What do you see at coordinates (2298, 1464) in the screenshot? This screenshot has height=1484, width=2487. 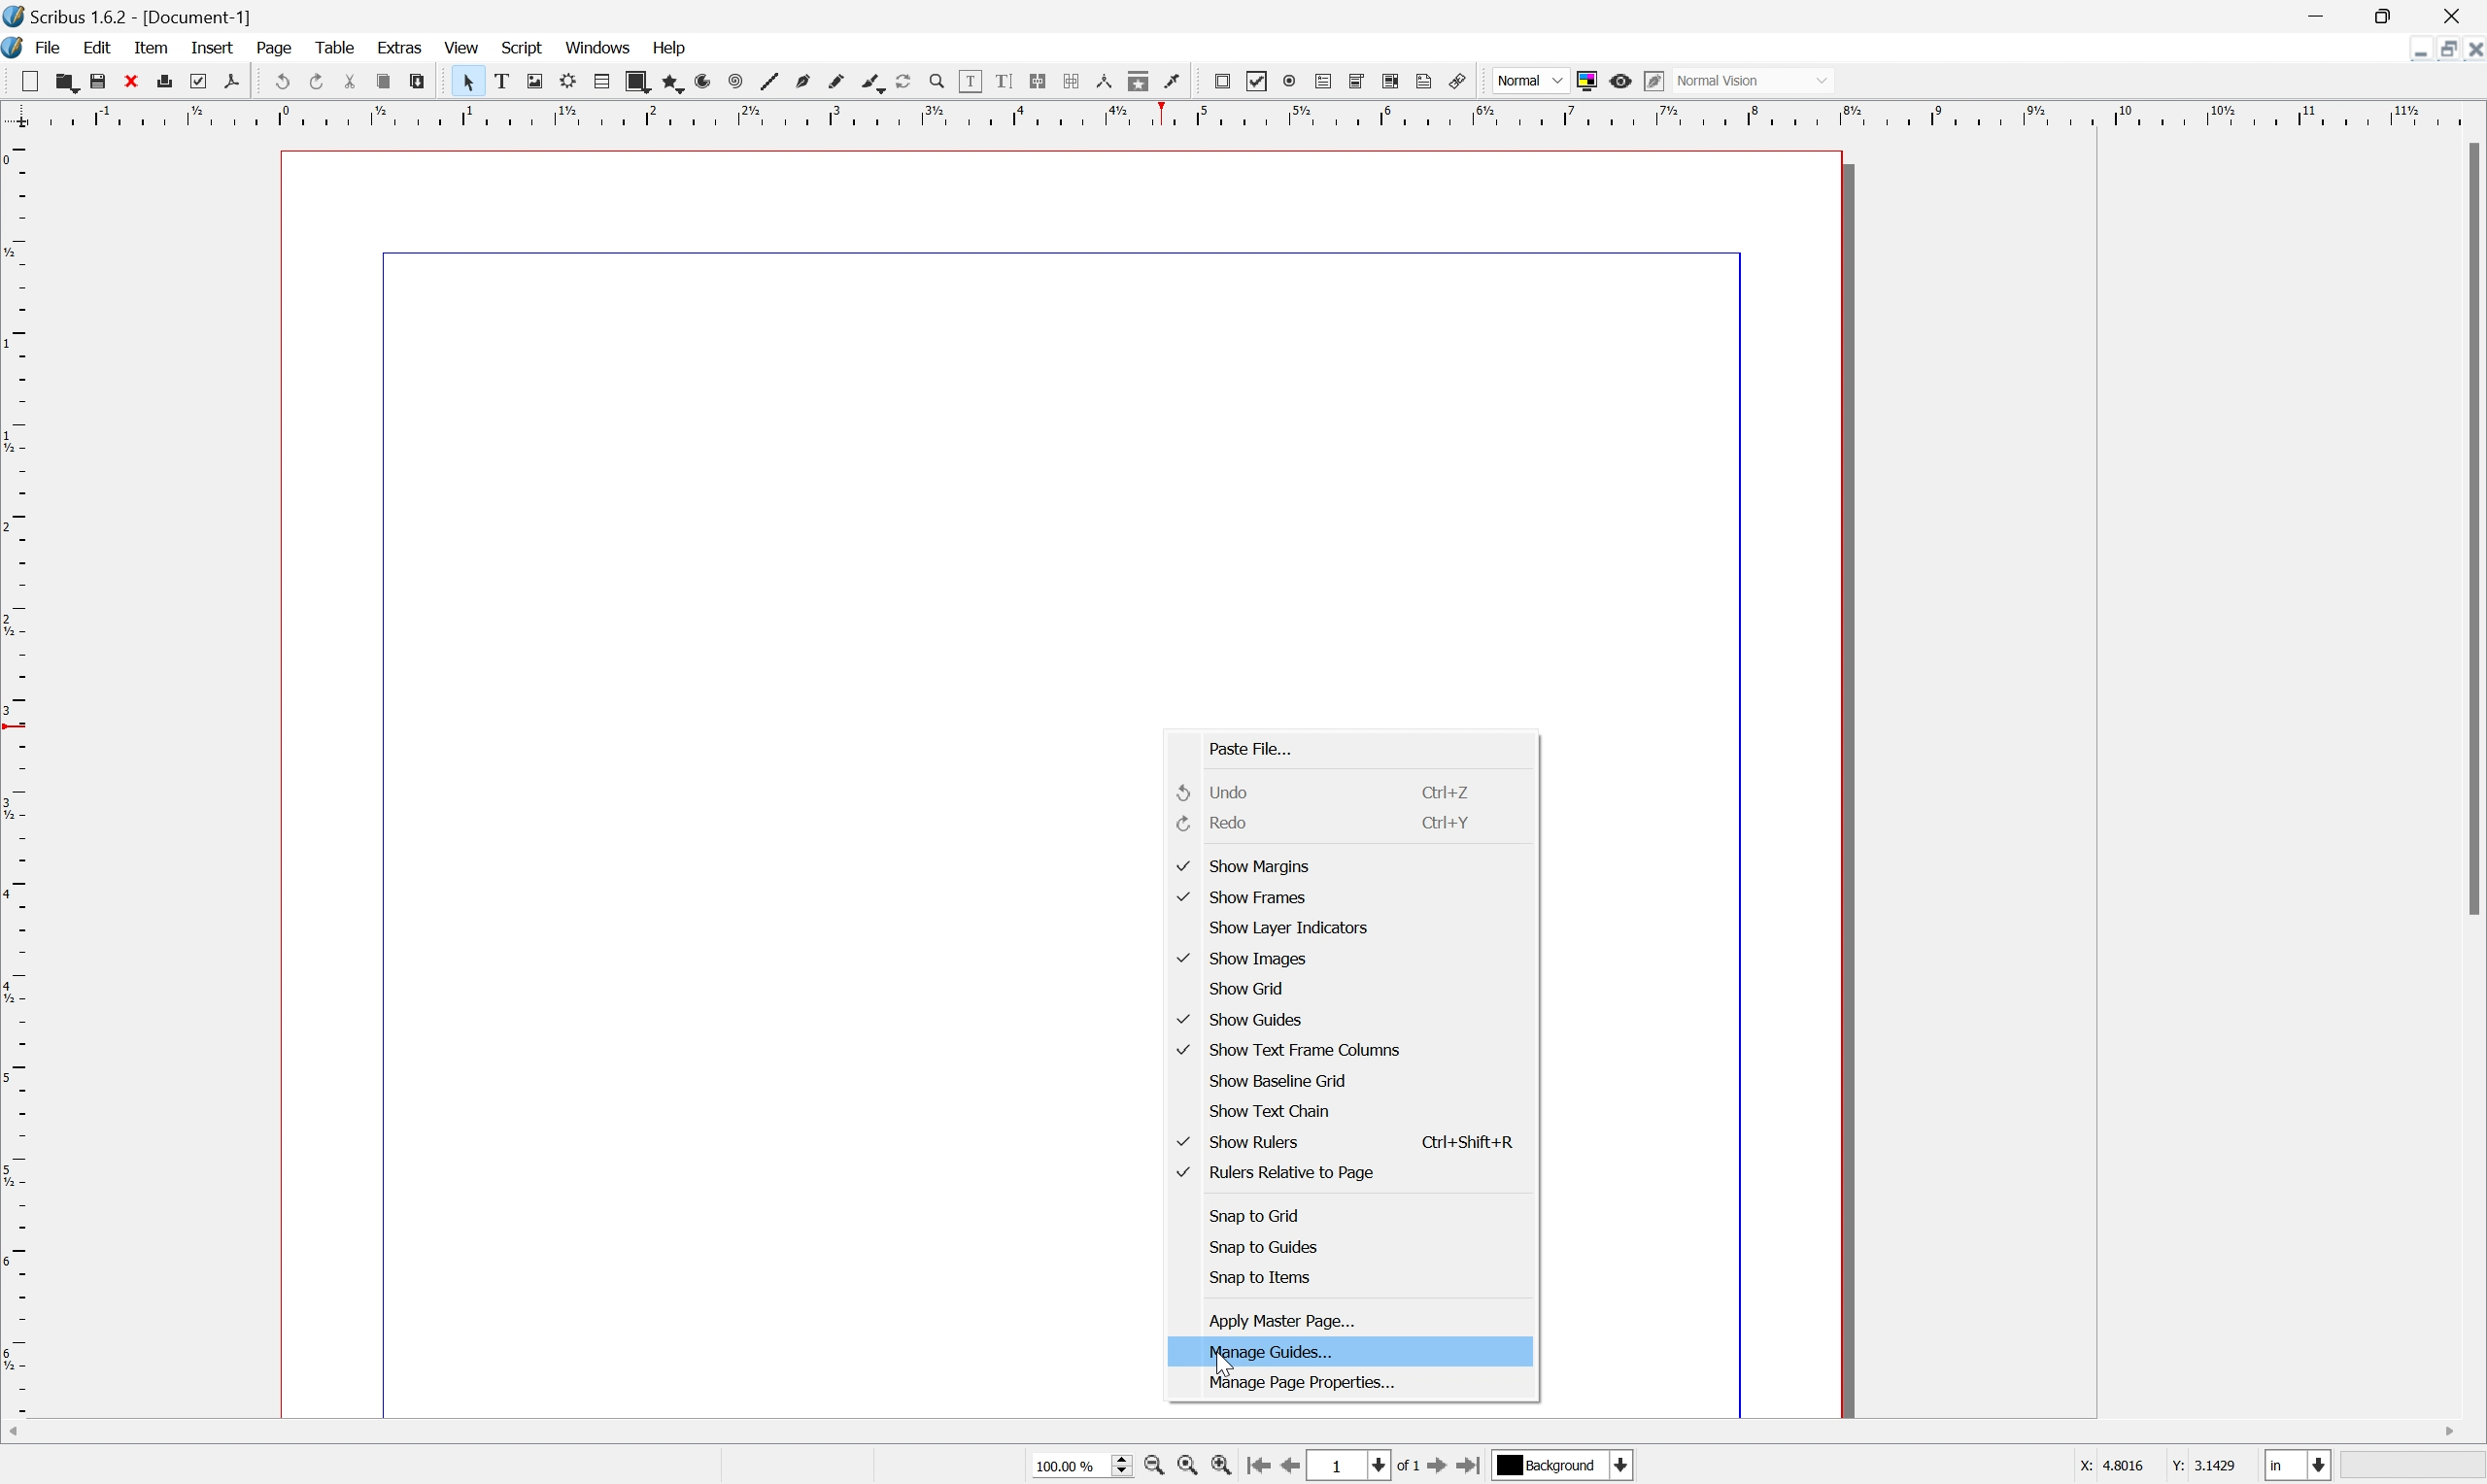 I see `select current unit` at bounding box center [2298, 1464].